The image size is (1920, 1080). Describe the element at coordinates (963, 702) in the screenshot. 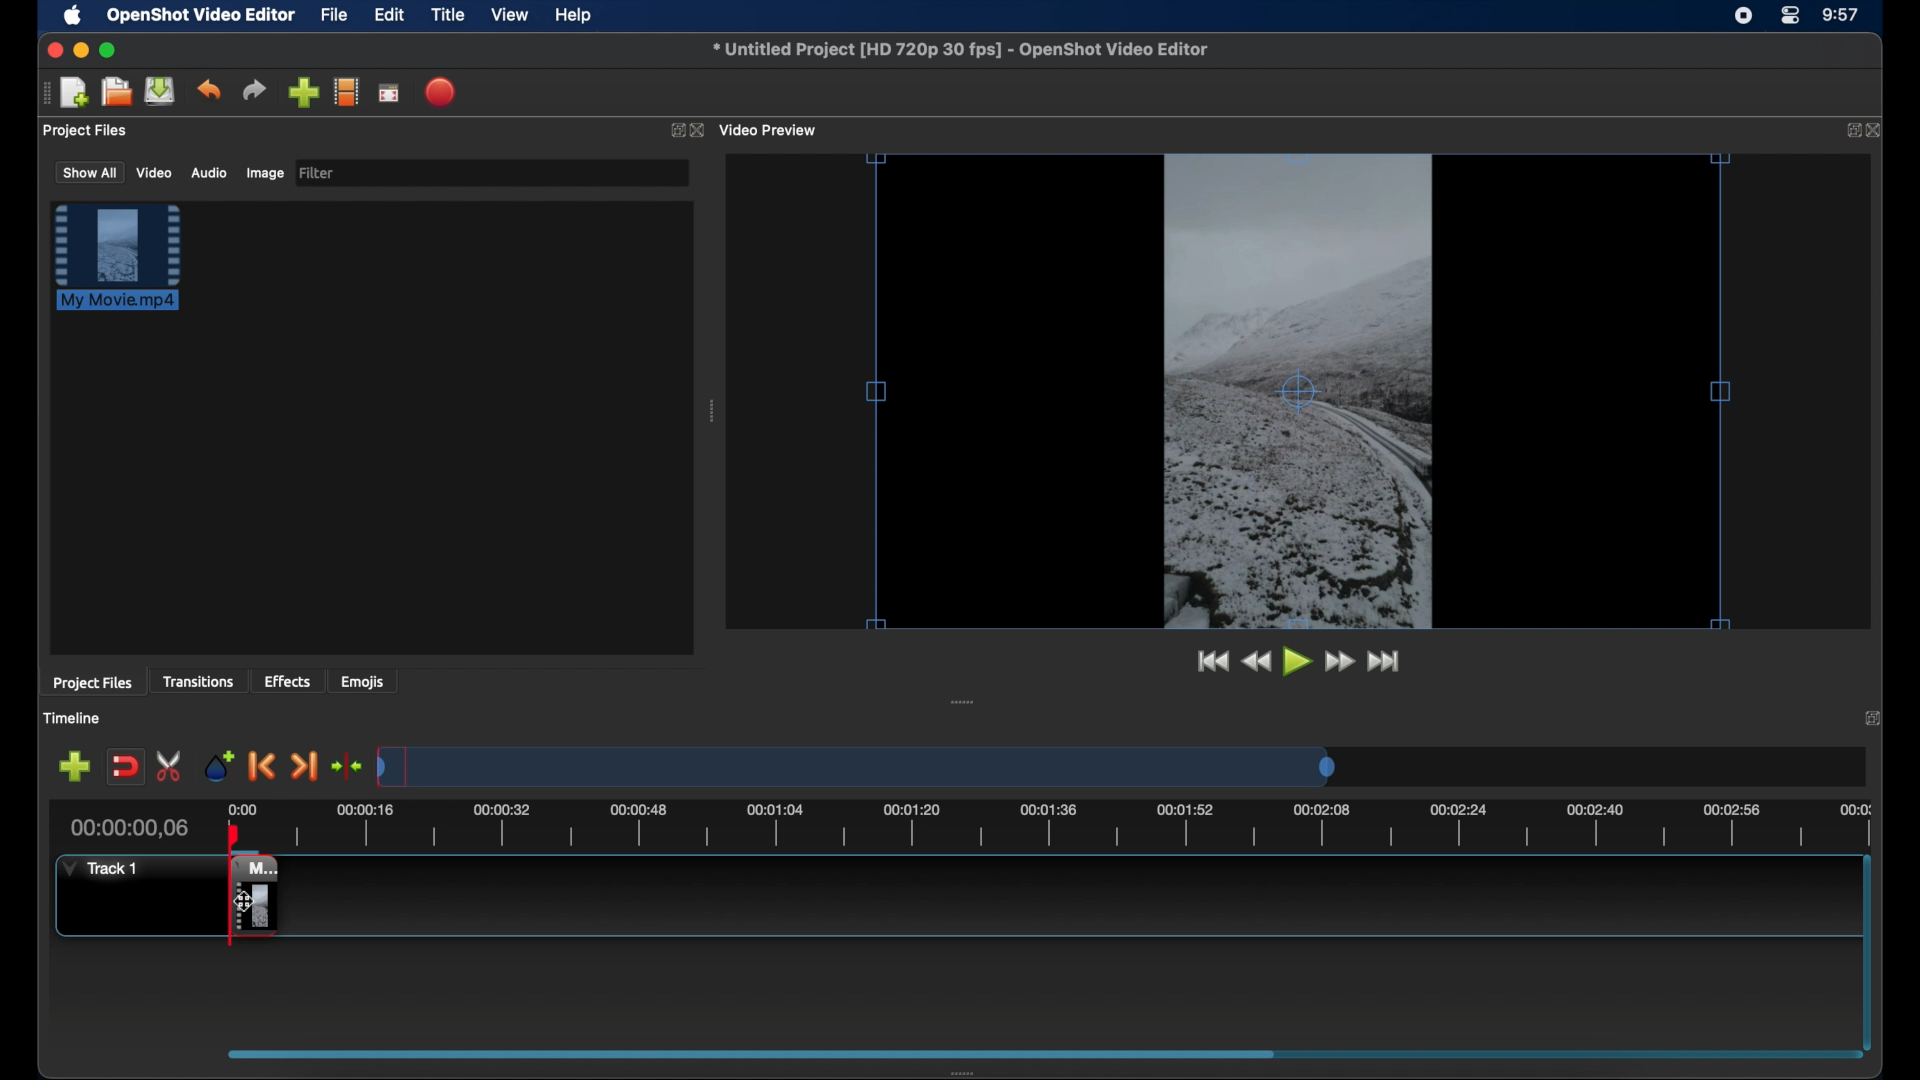

I see `drag handle` at that location.